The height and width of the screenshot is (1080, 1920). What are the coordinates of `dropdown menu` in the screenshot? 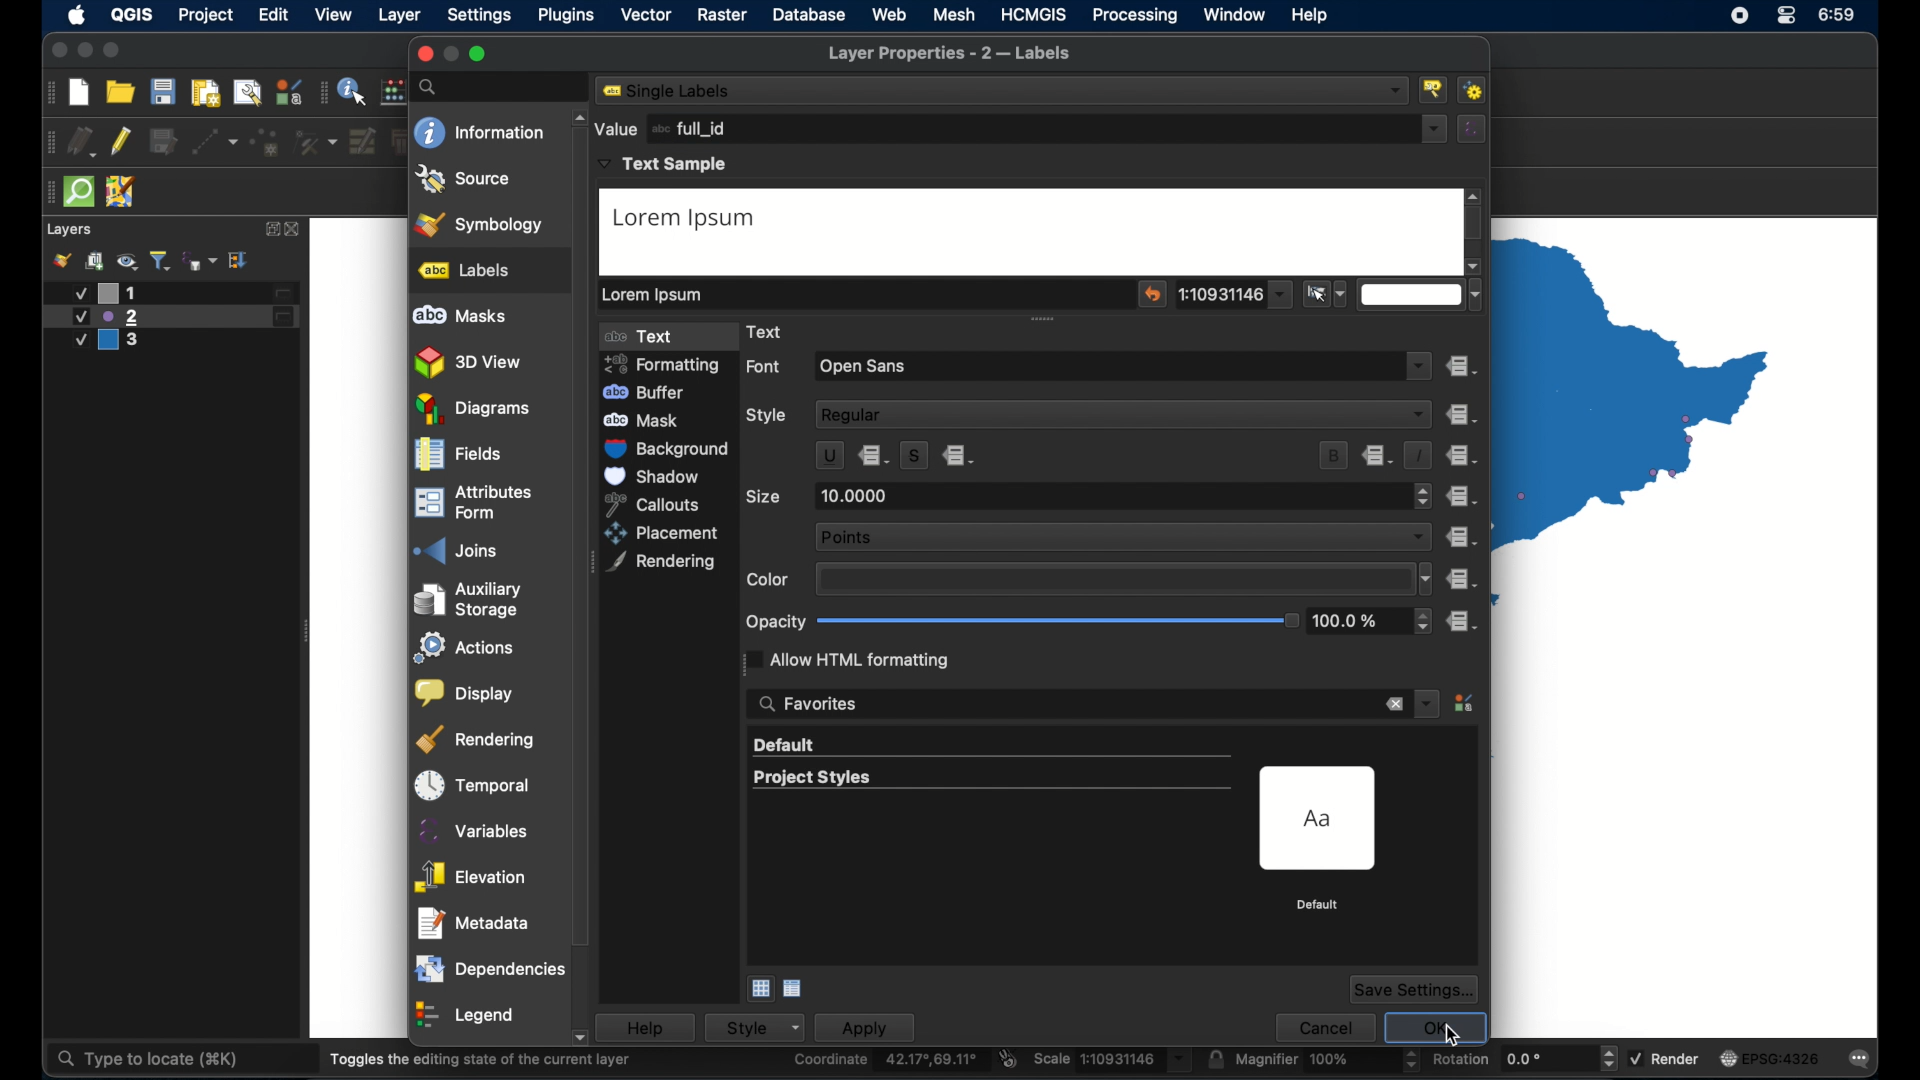 It's located at (1427, 702).